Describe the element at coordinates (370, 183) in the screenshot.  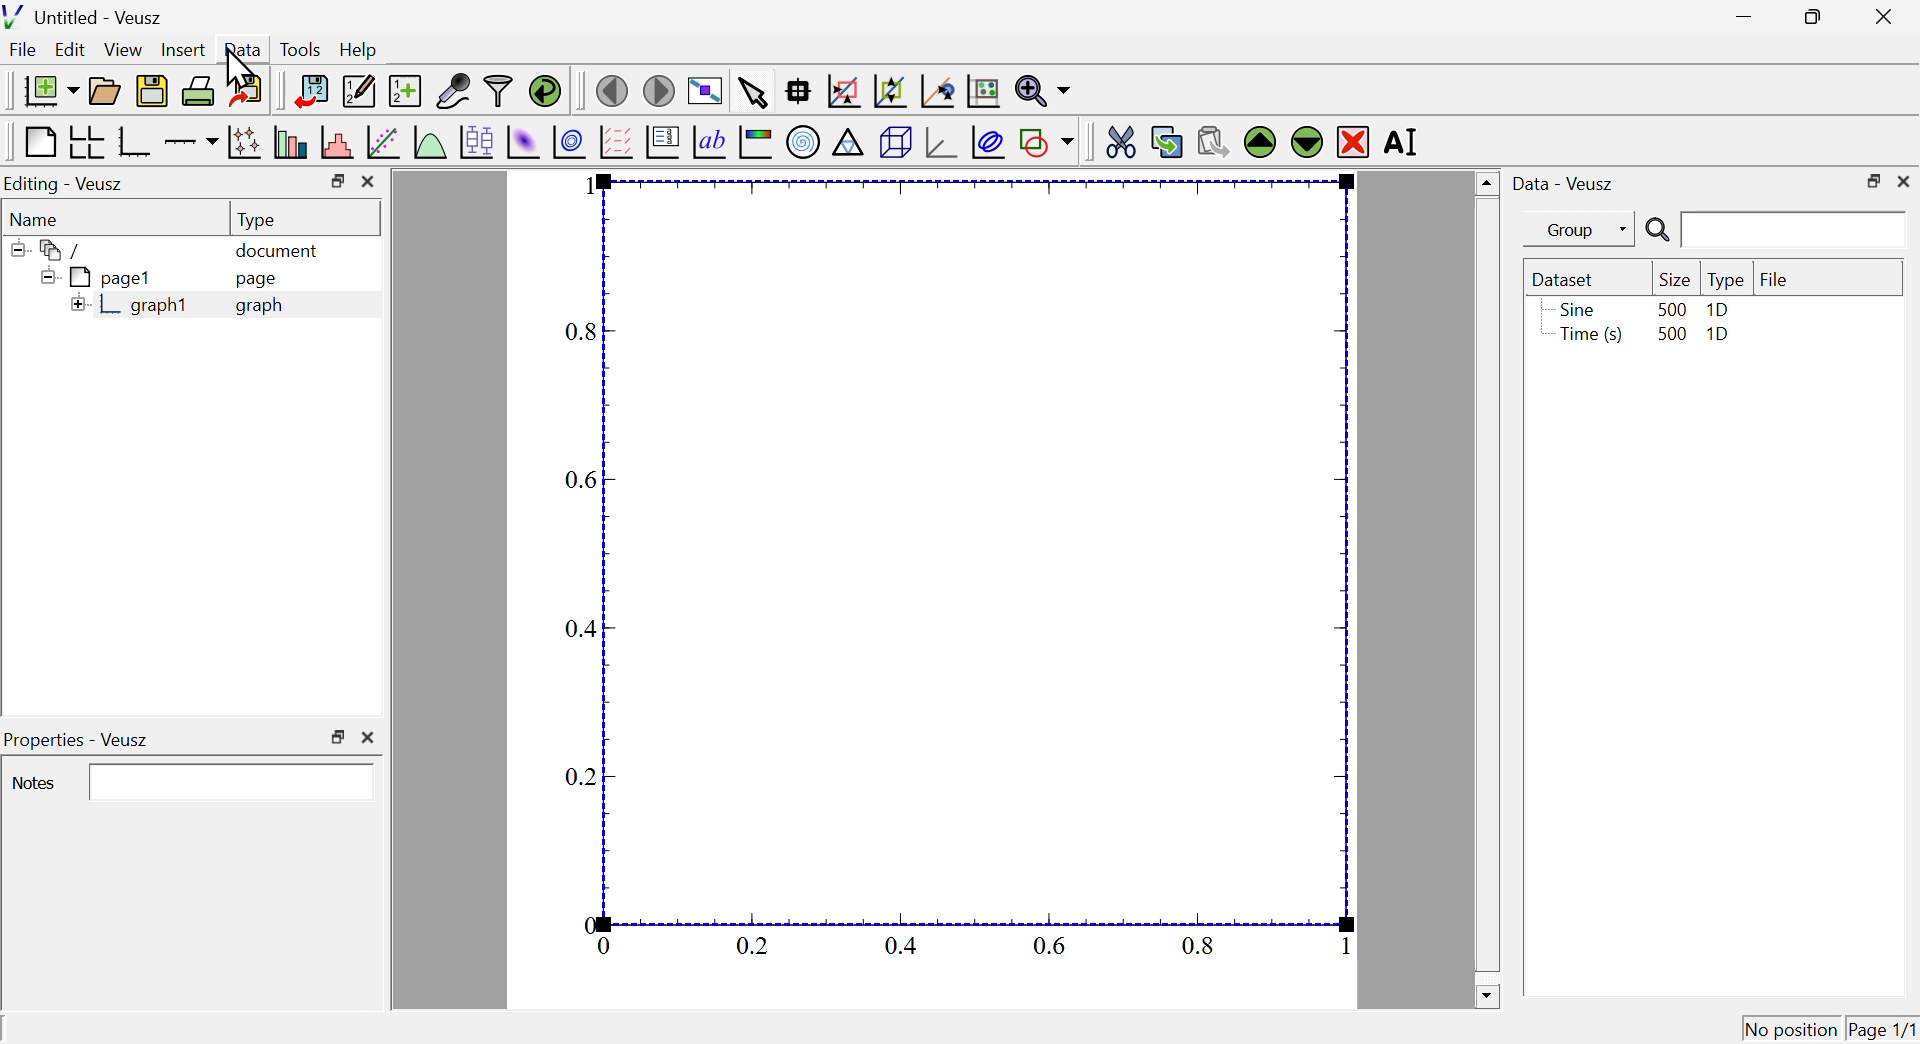
I see `close` at that location.